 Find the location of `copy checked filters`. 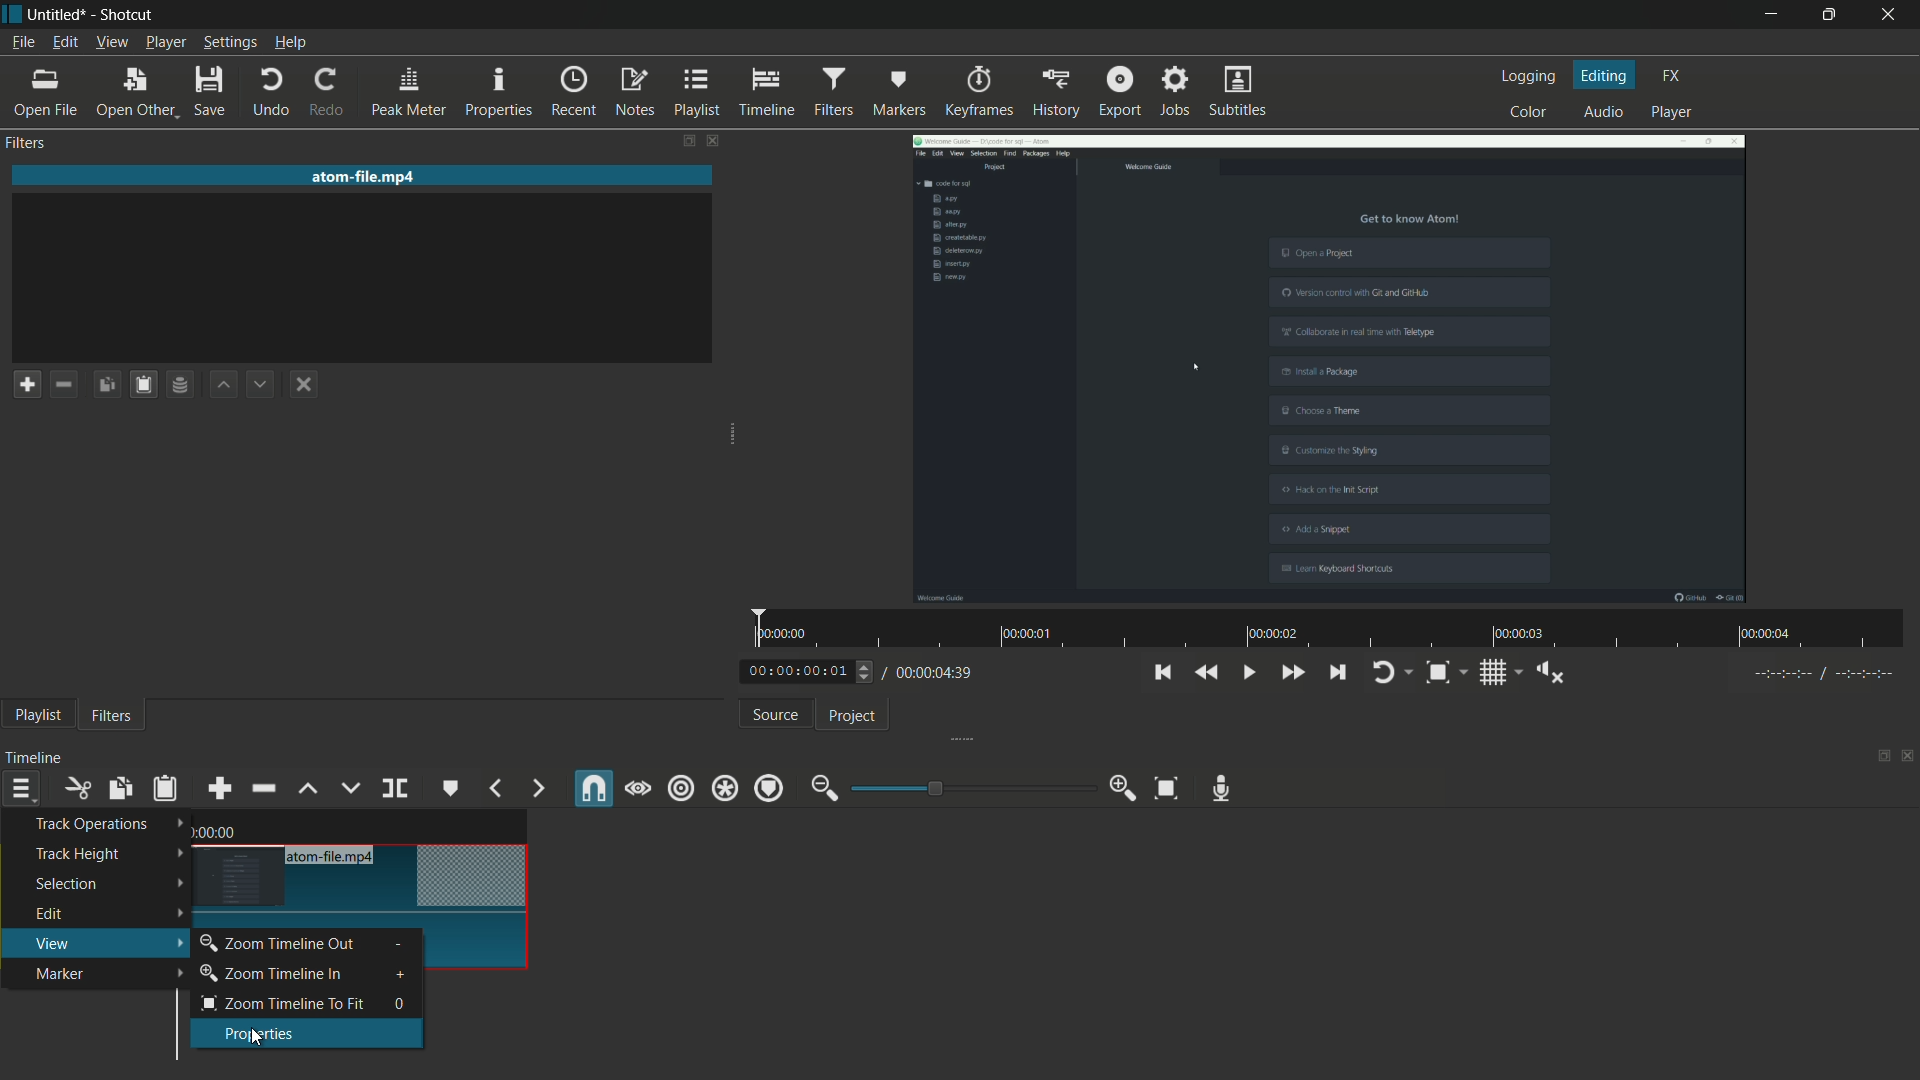

copy checked filters is located at coordinates (107, 385).